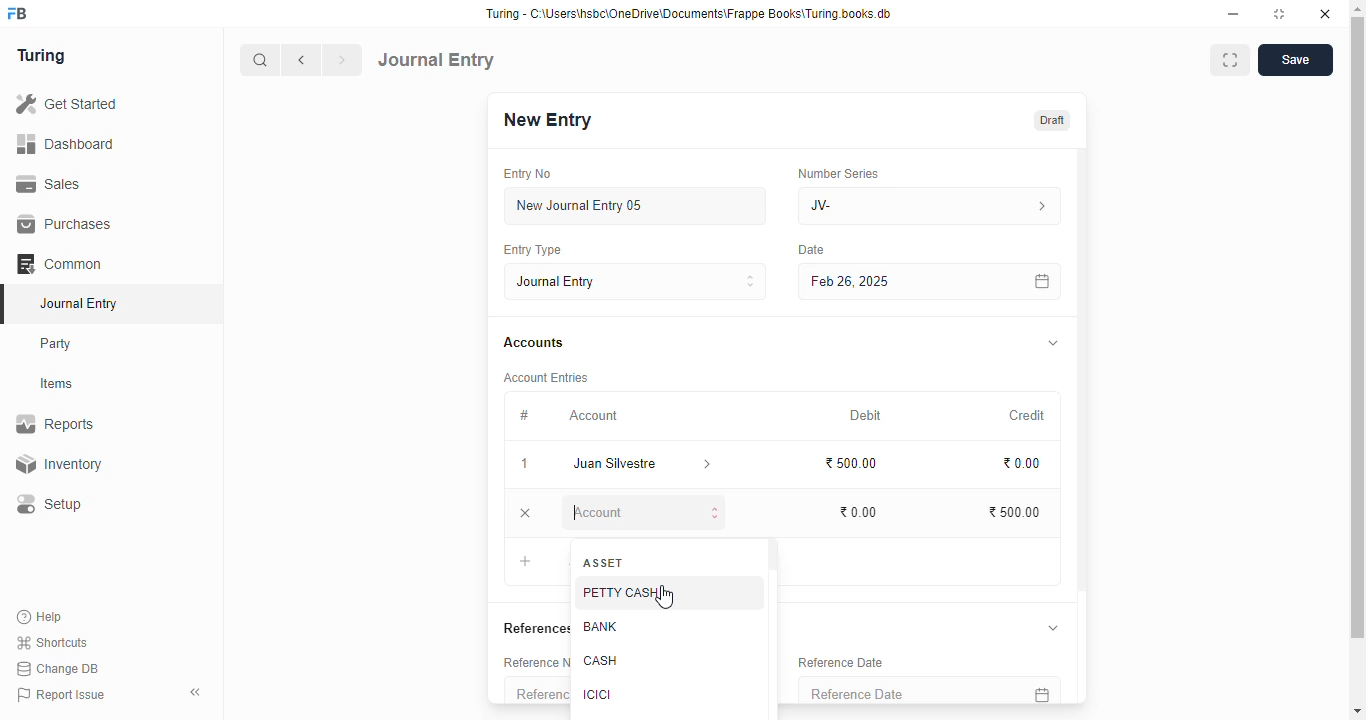  I want to click on purchases, so click(64, 224).